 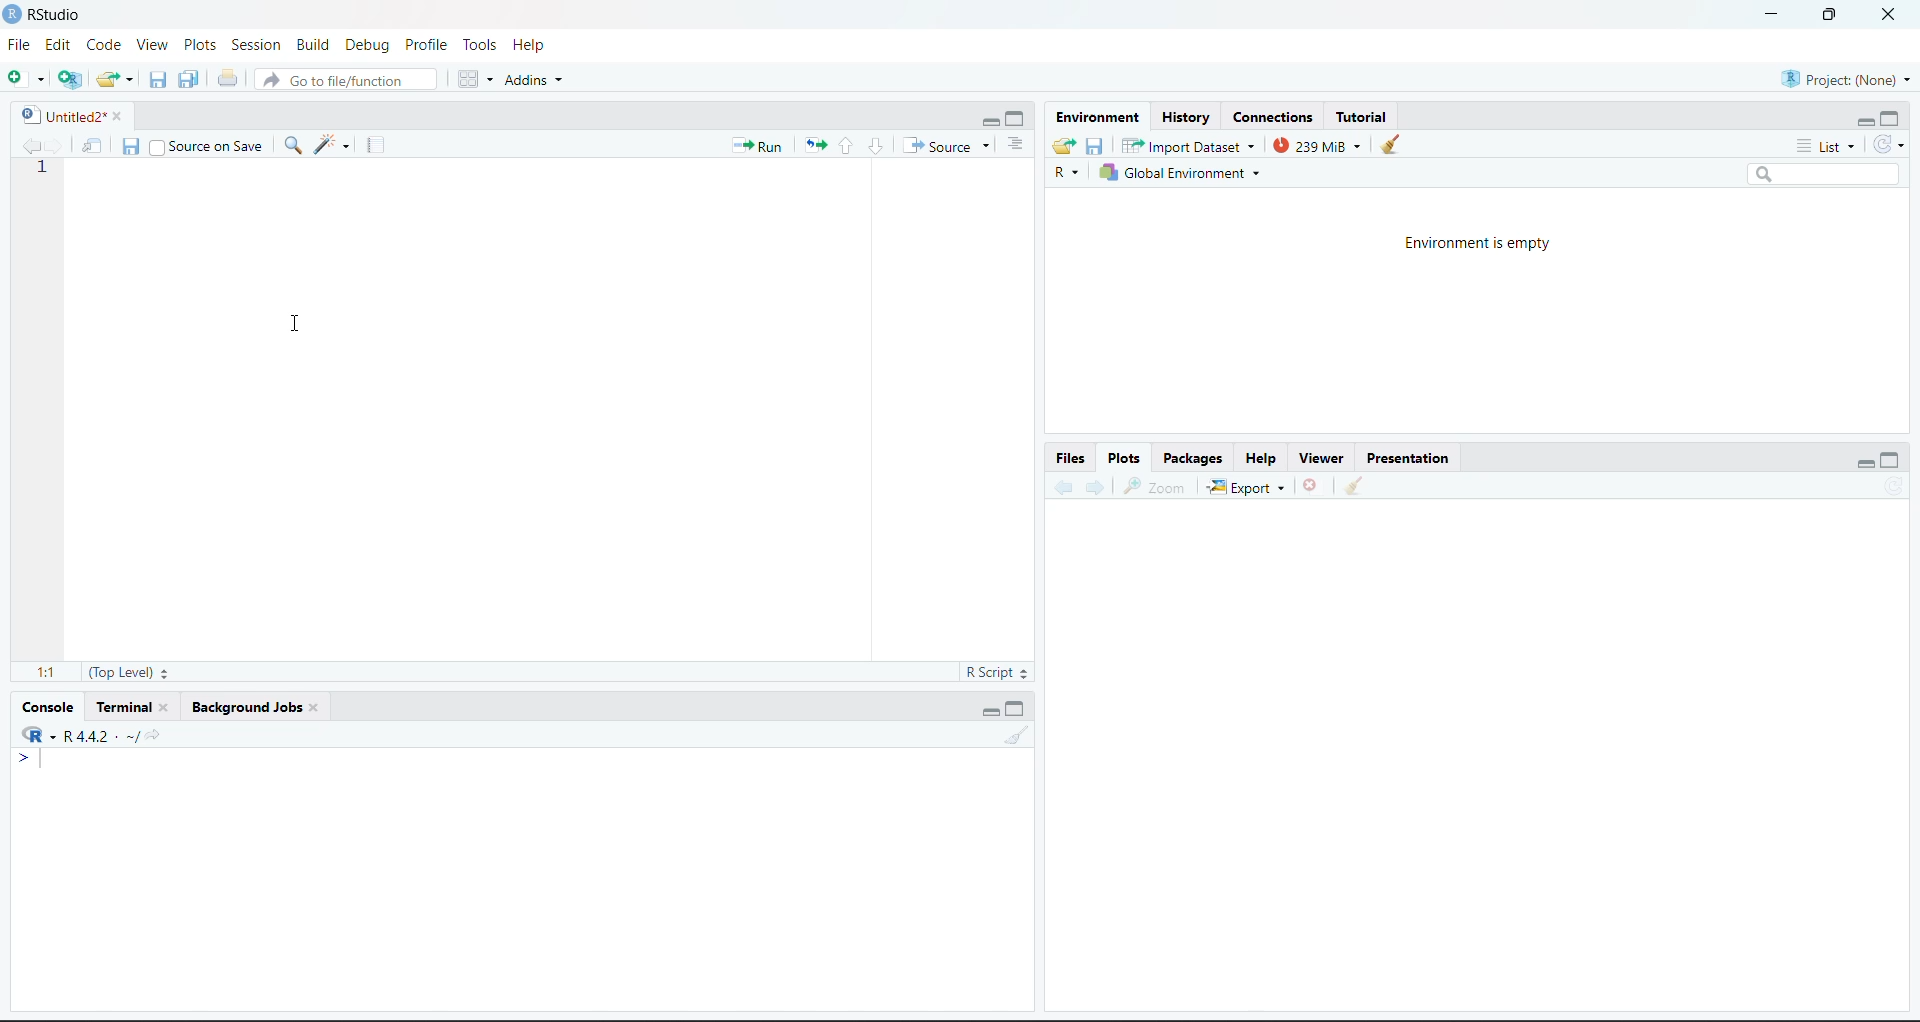 What do you see at coordinates (1844, 78) in the screenshot?
I see `Project (Note)` at bounding box center [1844, 78].